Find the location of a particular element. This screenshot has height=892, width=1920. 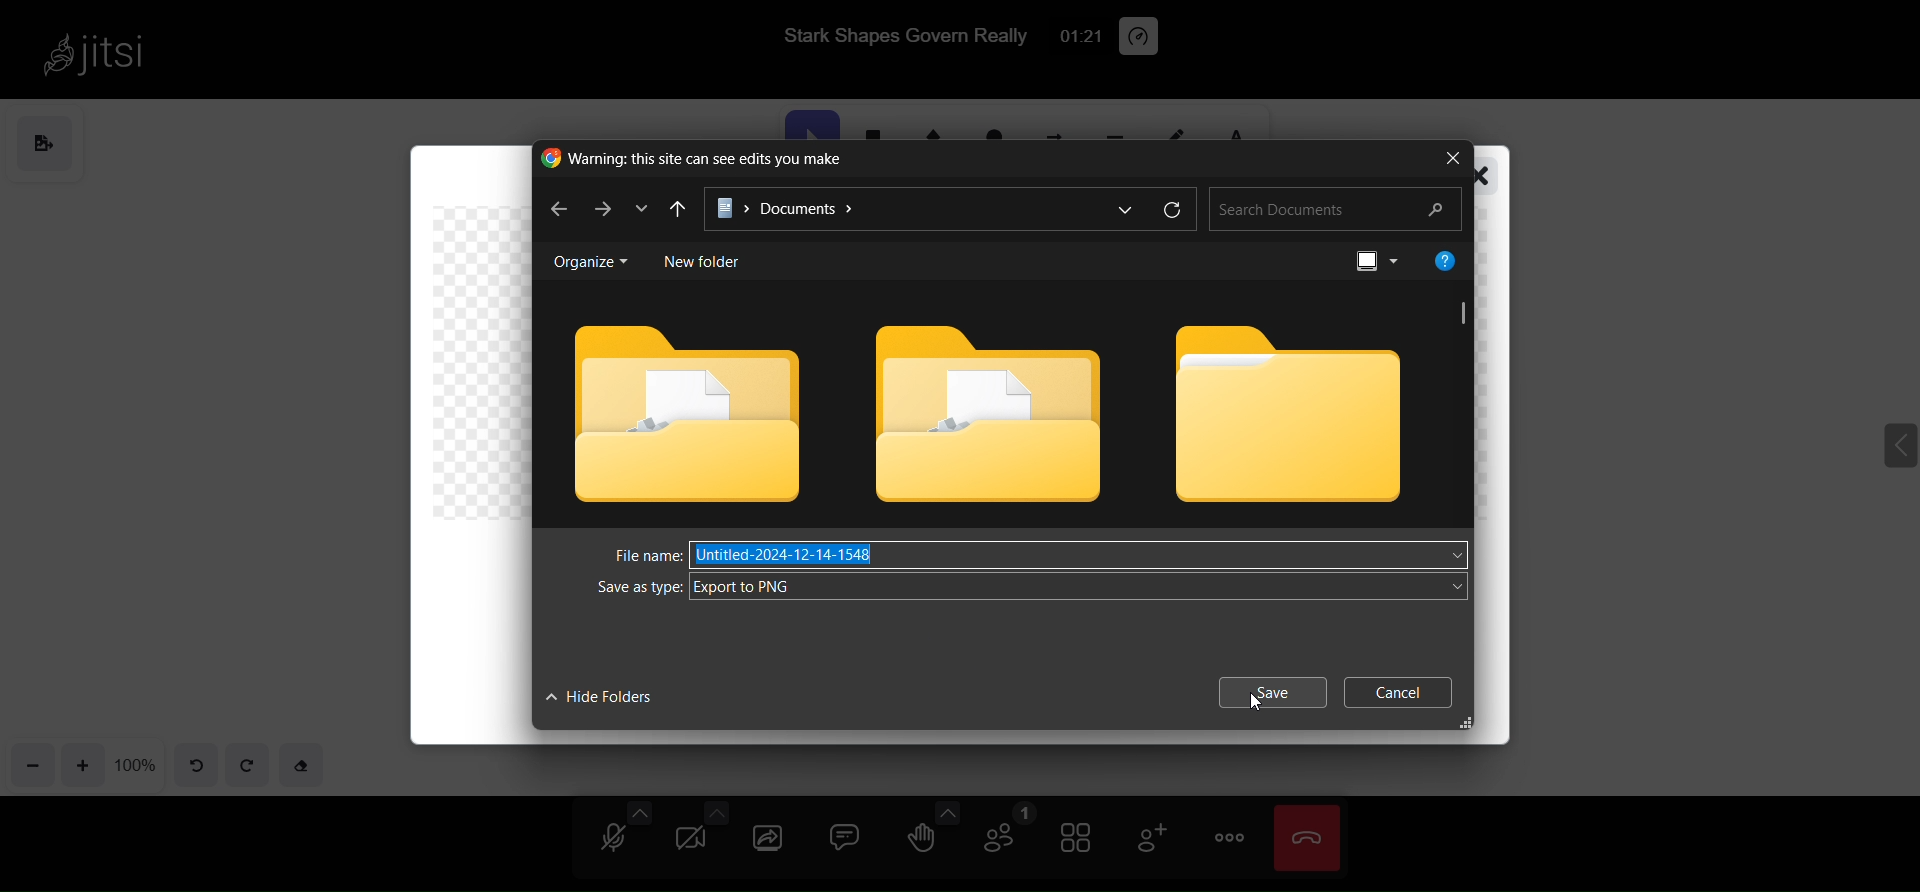

dropdown is located at coordinates (637, 208).